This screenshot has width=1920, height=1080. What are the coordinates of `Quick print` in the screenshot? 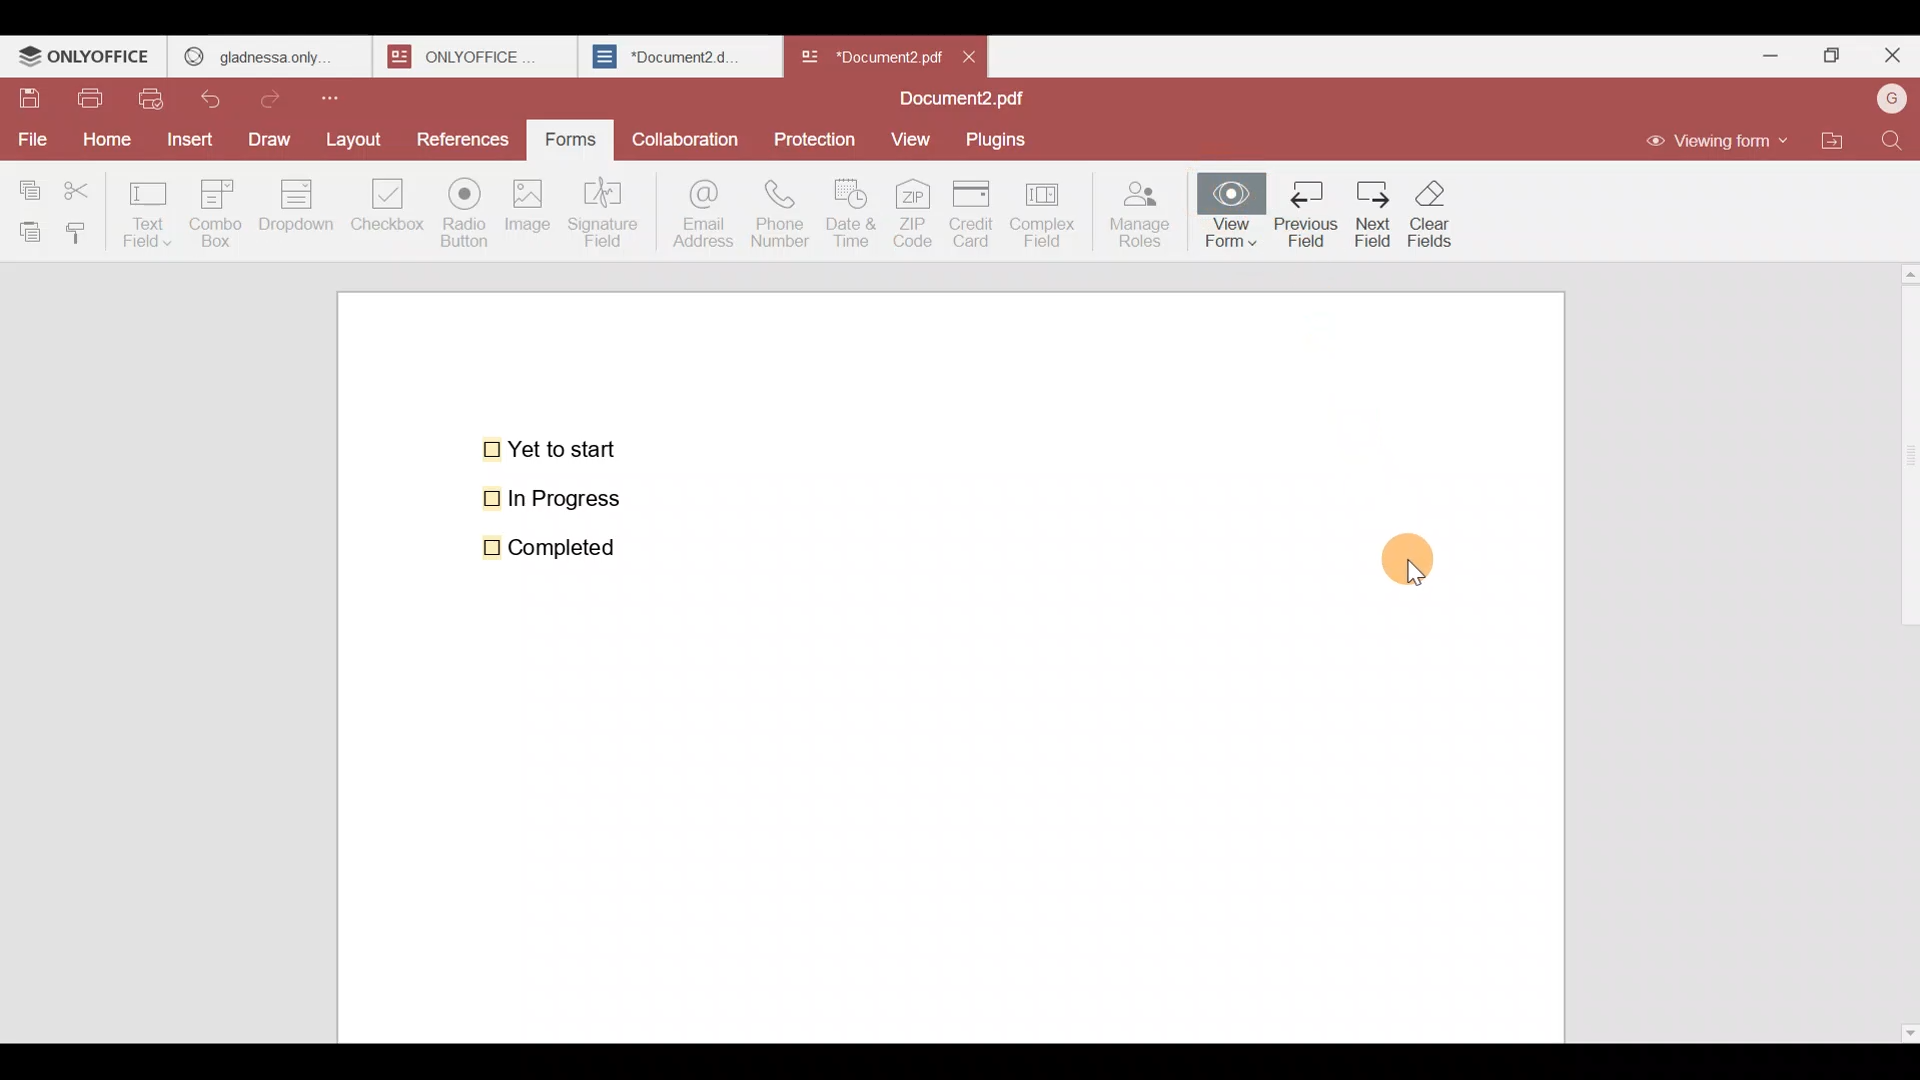 It's located at (157, 98).